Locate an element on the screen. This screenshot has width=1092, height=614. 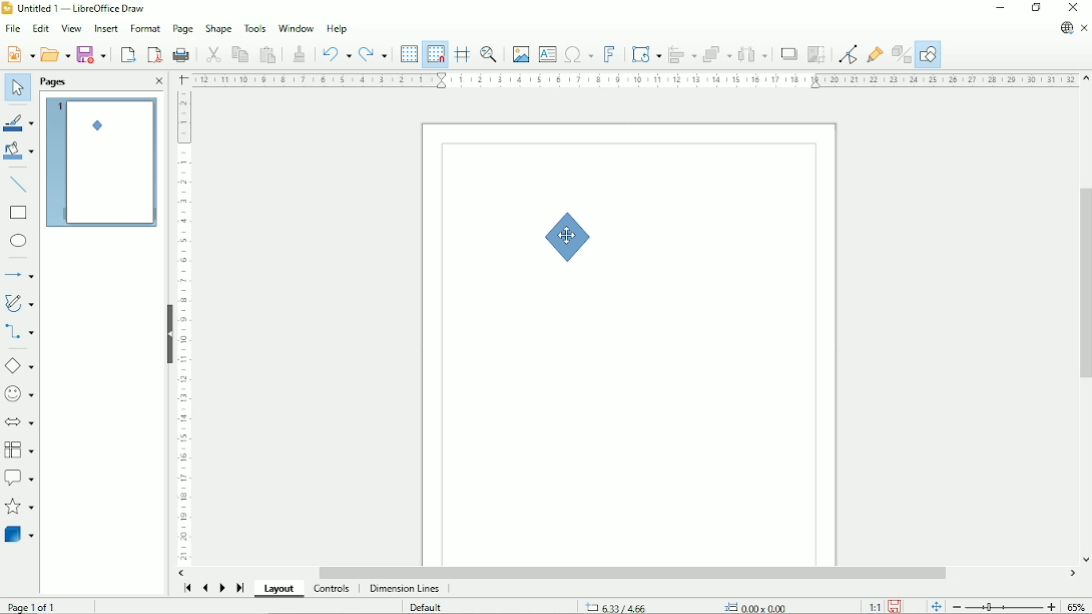
Cut is located at coordinates (213, 53).